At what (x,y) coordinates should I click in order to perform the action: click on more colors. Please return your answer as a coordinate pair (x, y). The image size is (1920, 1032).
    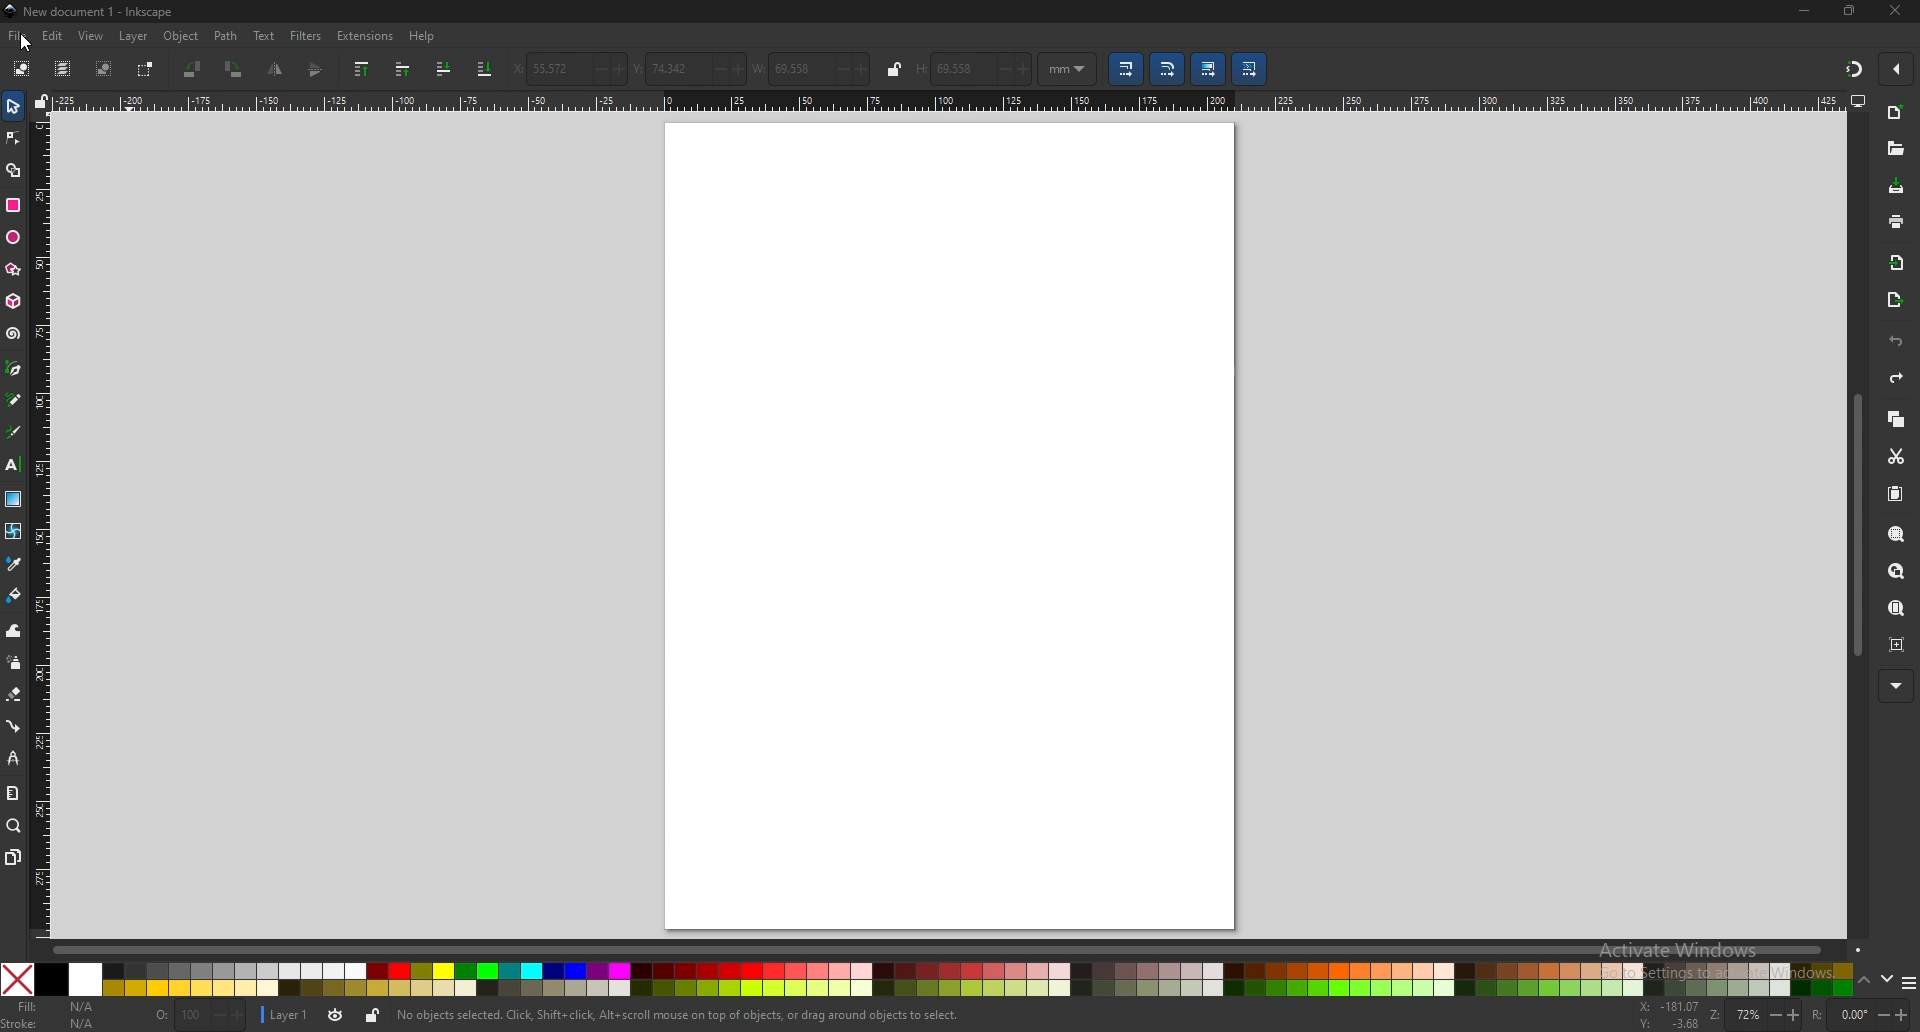
    Looking at the image, I should click on (1908, 980).